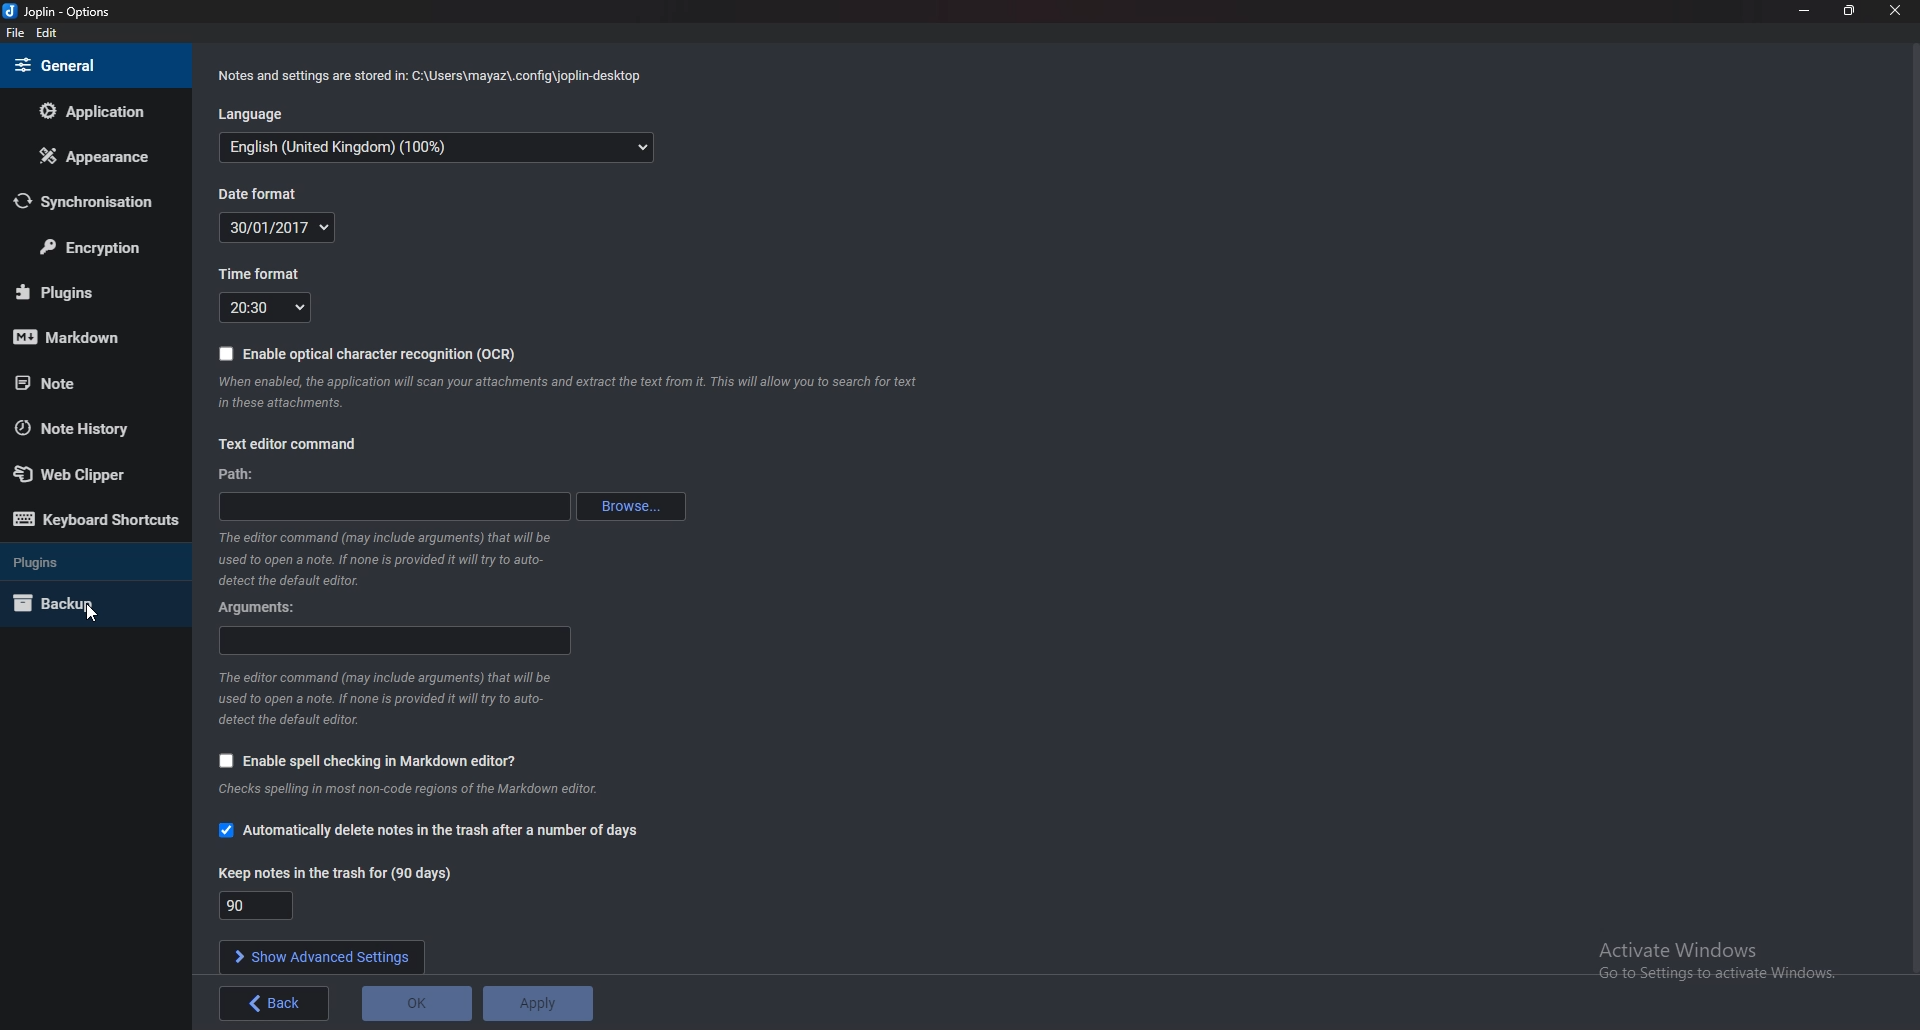 Image resolution: width=1920 pixels, height=1030 pixels. I want to click on Language, so click(256, 114).